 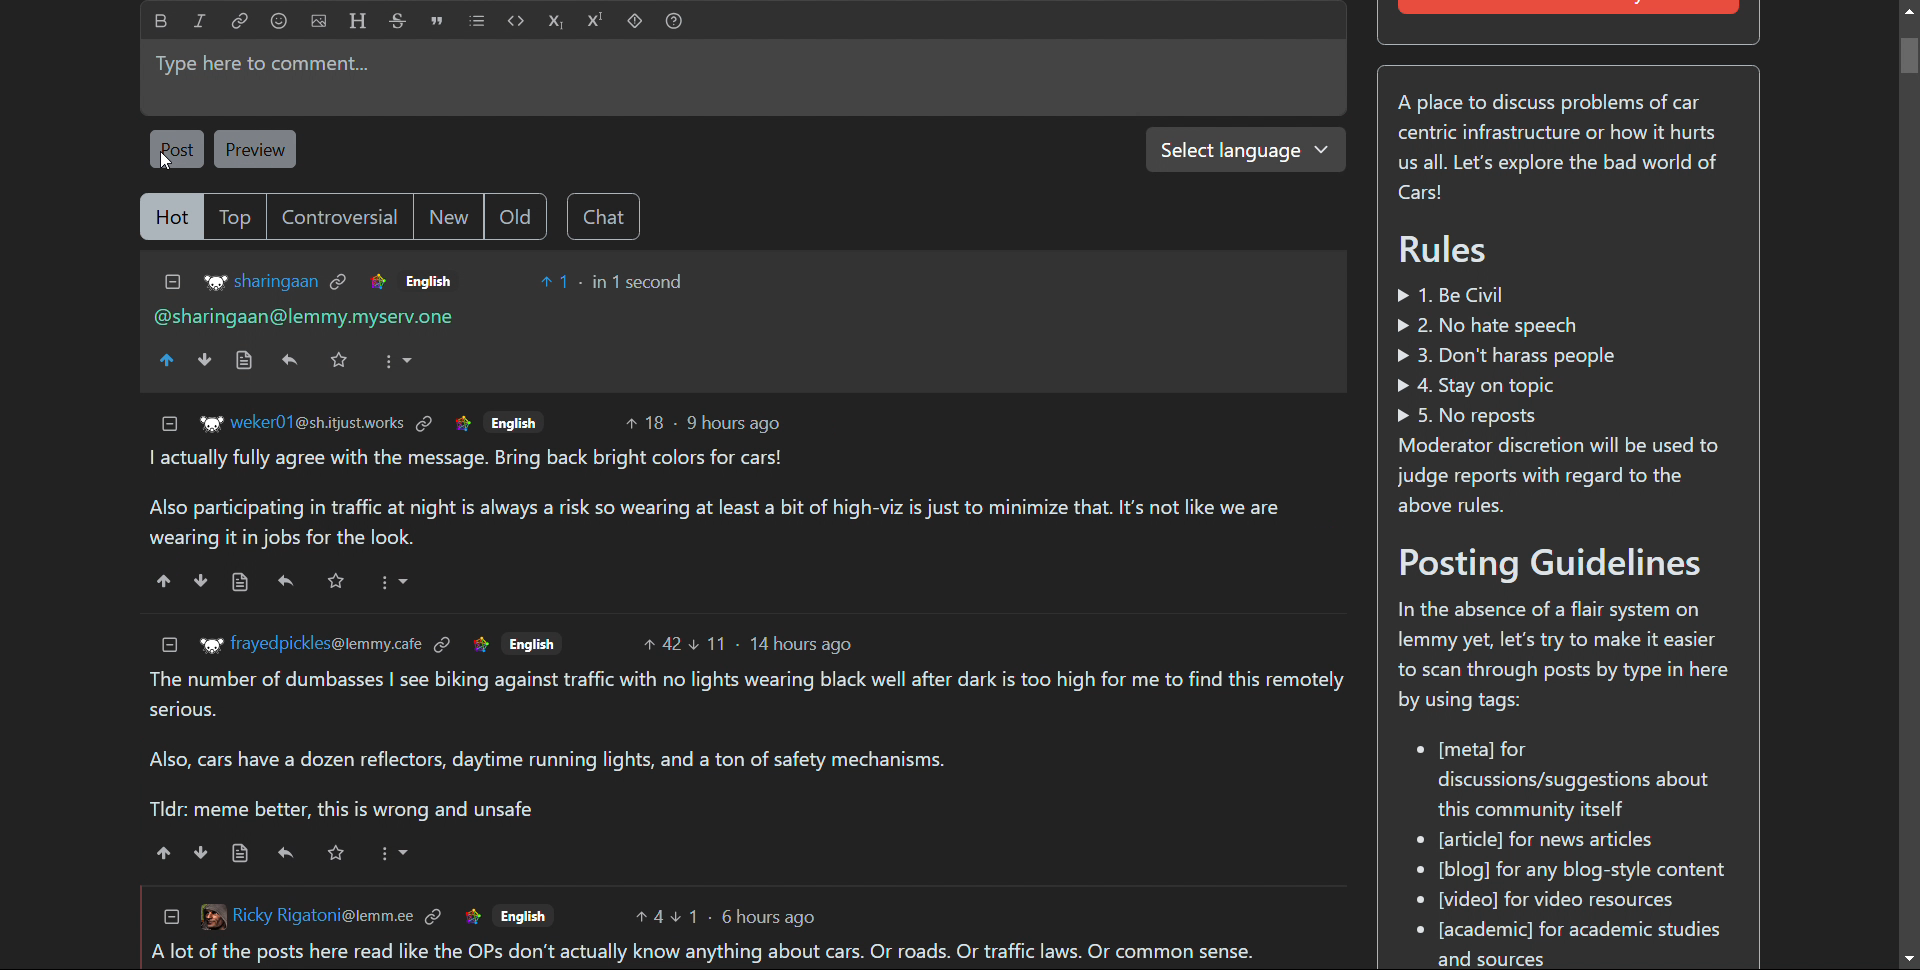 I want to click on I actually fully agree with the message. Bring back bright colors for cars!
Also participating in traffic at night is always a risk so wearing at least a bit of high-viz is just to minimize that. It's not like we are
wearing it in jobs for the look., so click(x=729, y=498).